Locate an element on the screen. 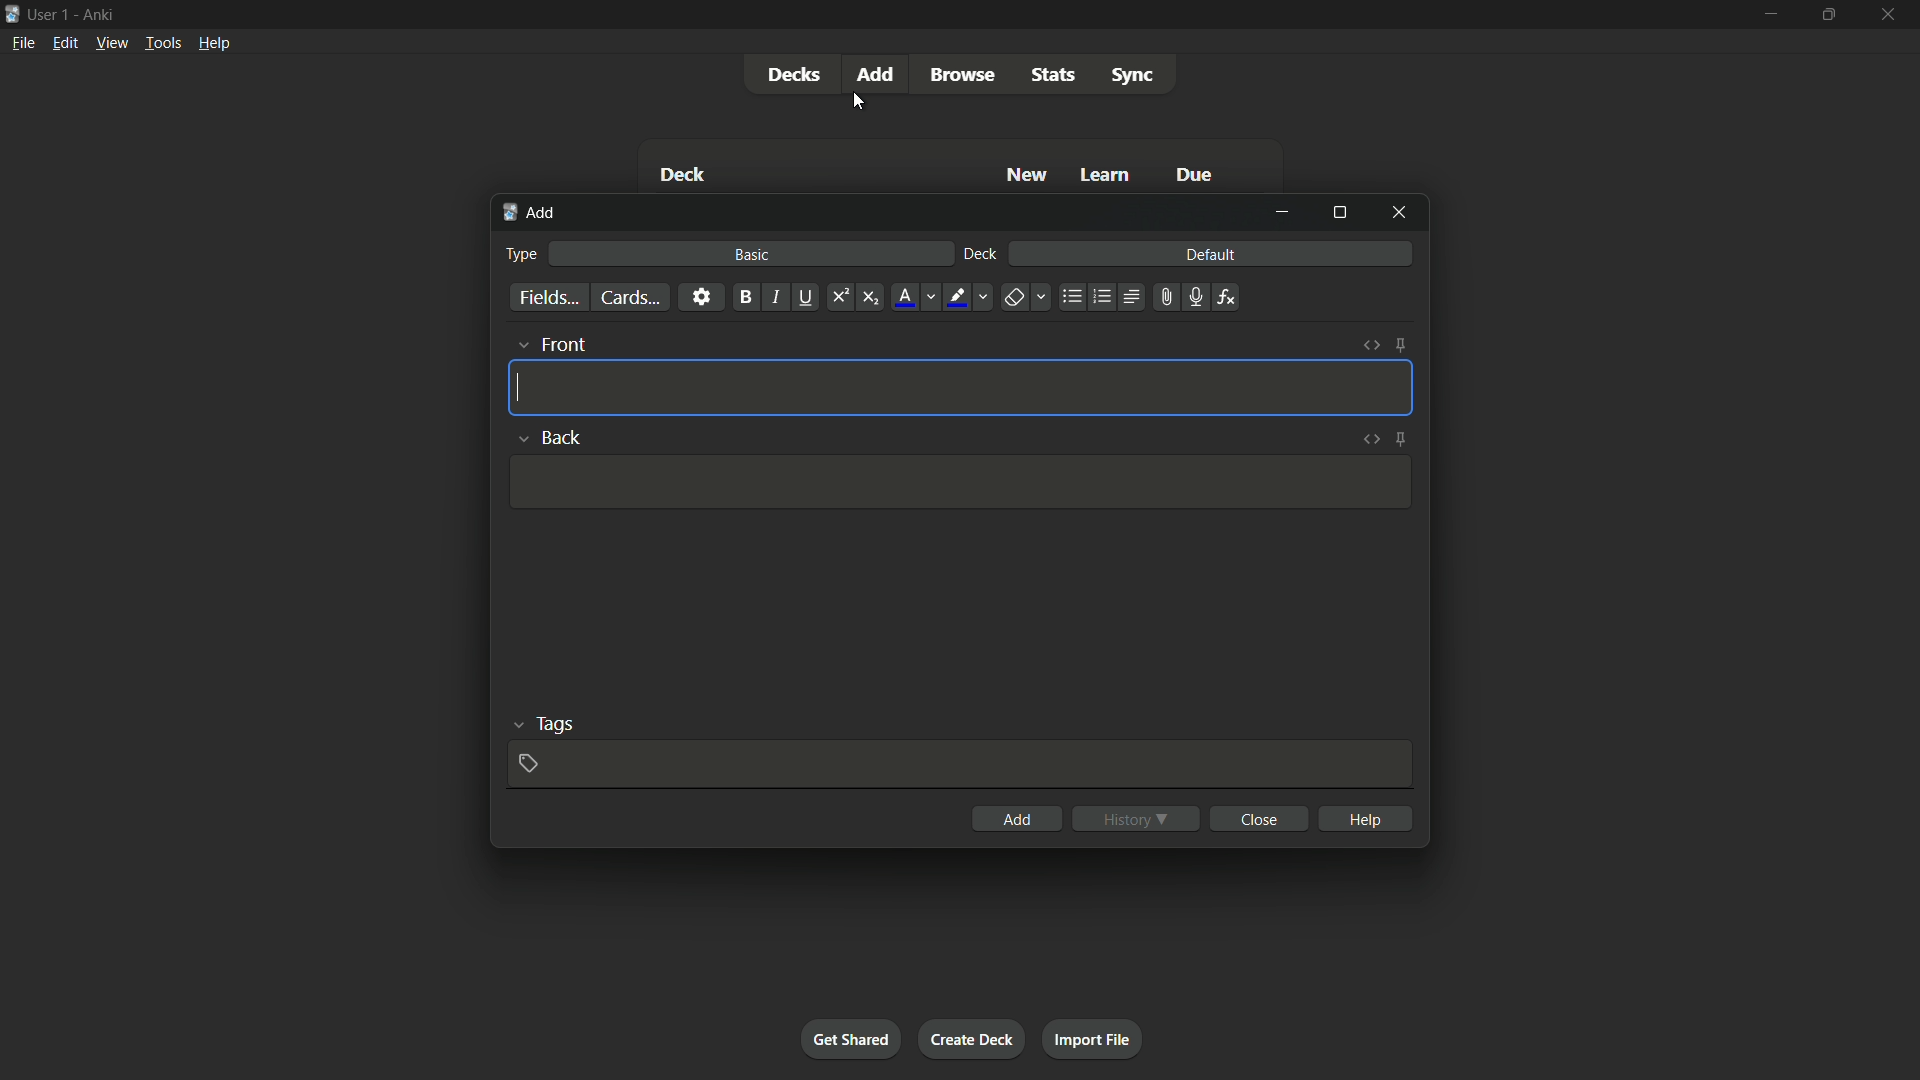 This screenshot has width=1920, height=1080. toggle html editor is located at coordinates (1372, 345).